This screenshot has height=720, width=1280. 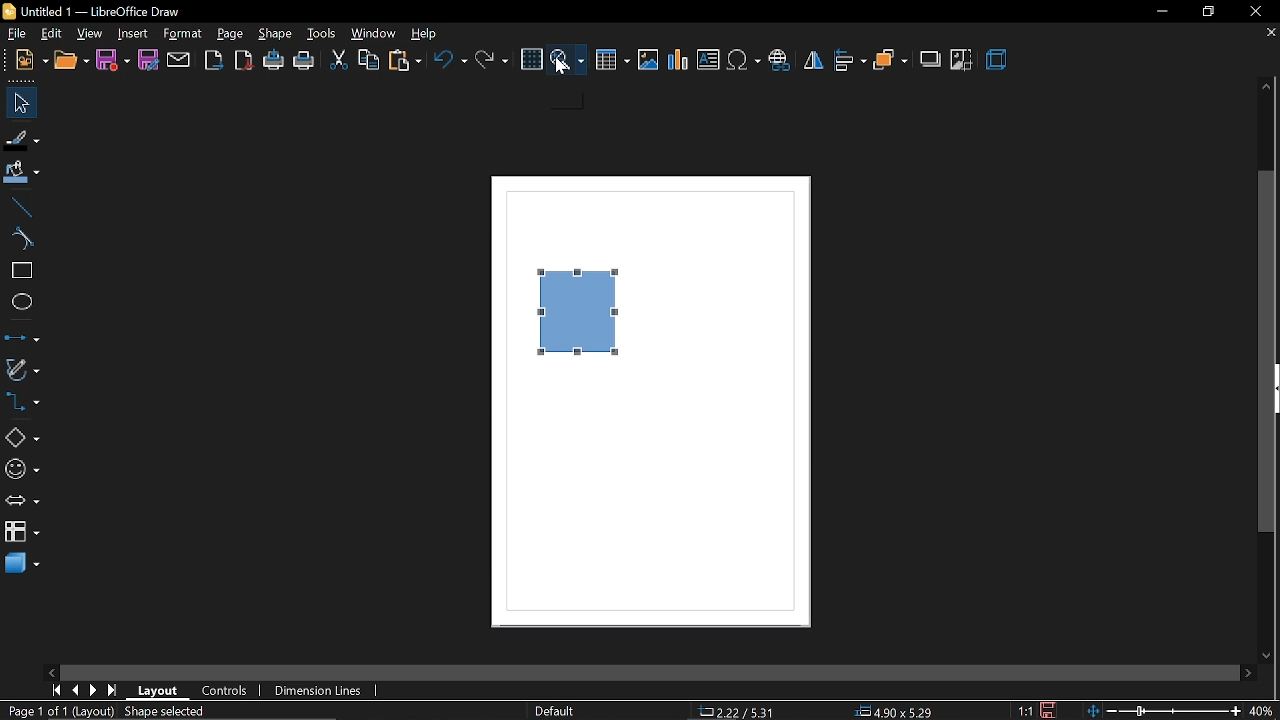 What do you see at coordinates (737, 712) in the screenshot?
I see `co-ordinate` at bounding box center [737, 712].